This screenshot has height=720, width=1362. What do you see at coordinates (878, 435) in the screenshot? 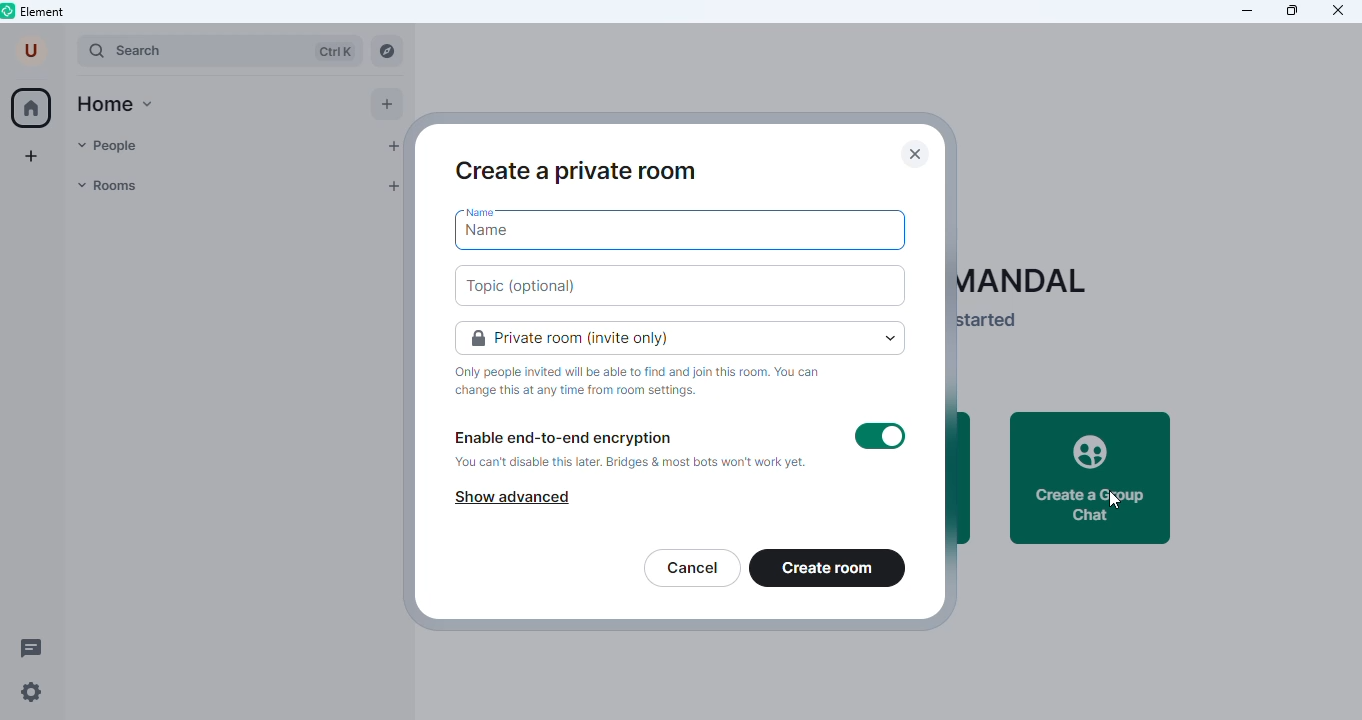
I see `encryption on/off` at bounding box center [878, 435].